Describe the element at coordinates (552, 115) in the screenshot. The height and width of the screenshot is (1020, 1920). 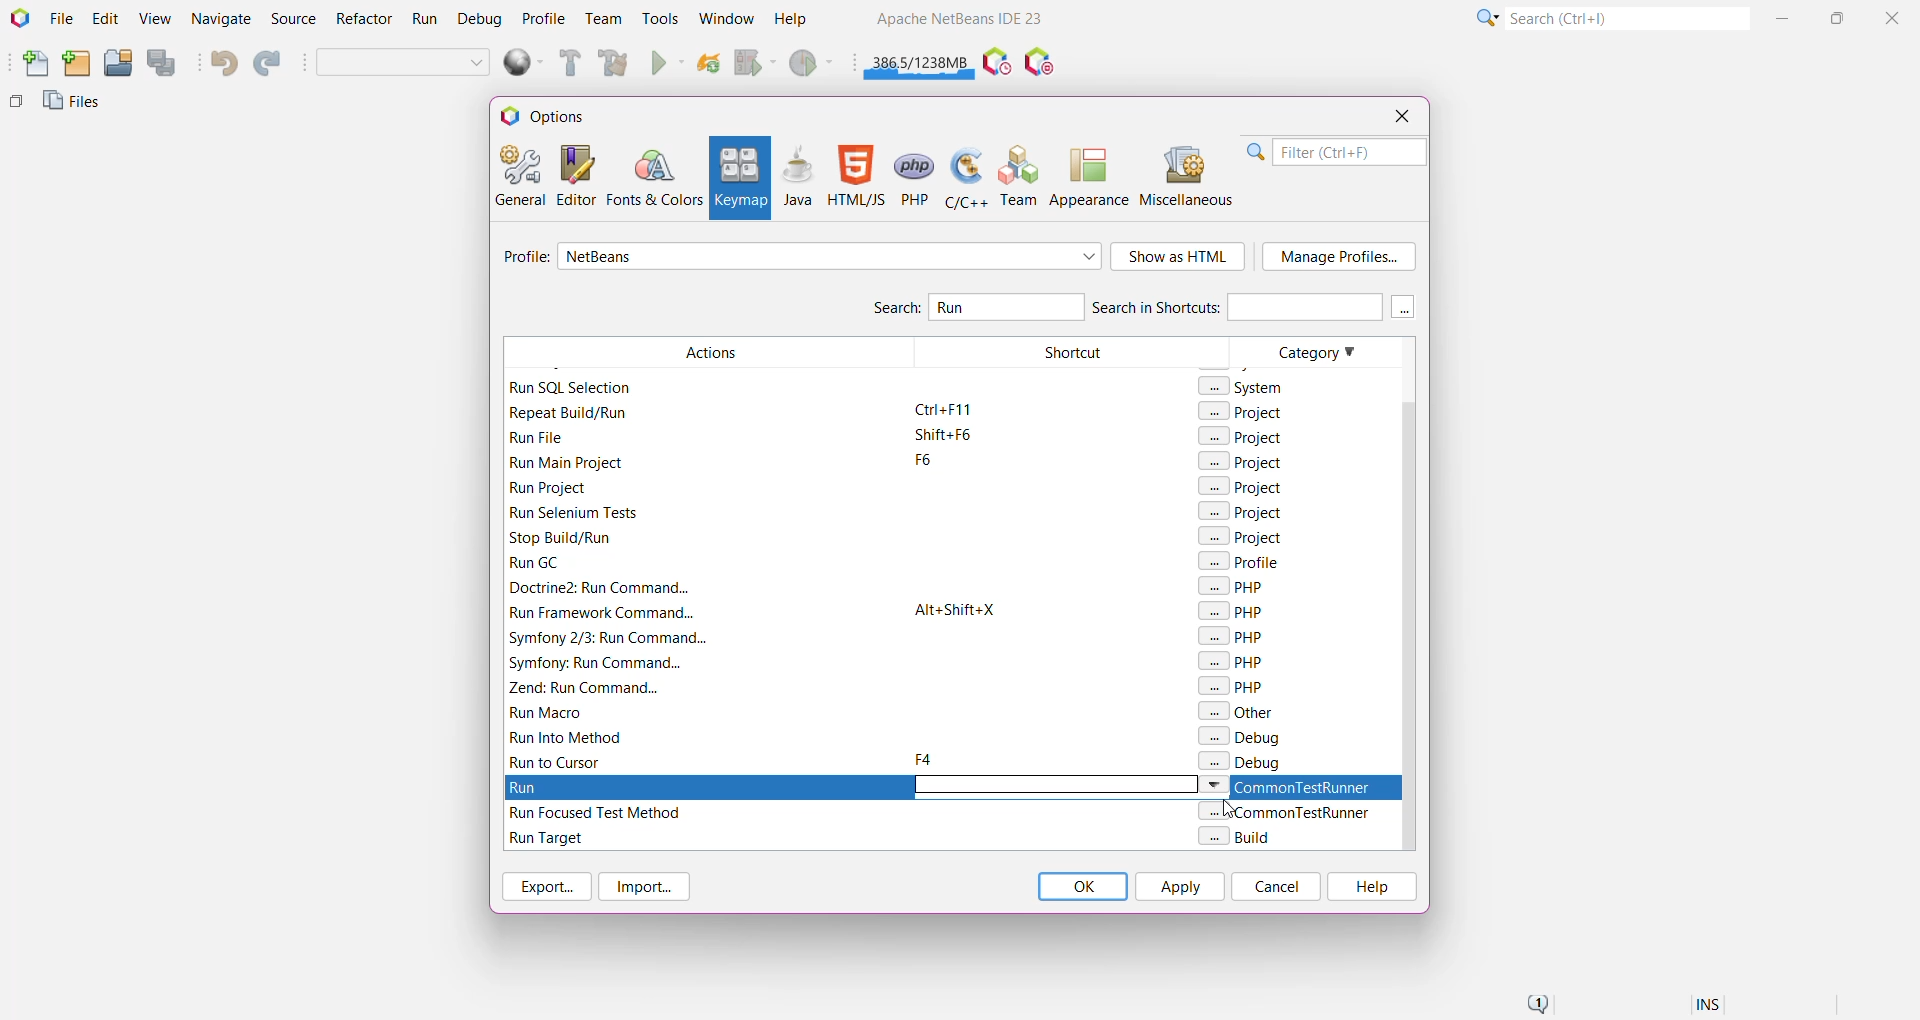
I see `Options` at that location.